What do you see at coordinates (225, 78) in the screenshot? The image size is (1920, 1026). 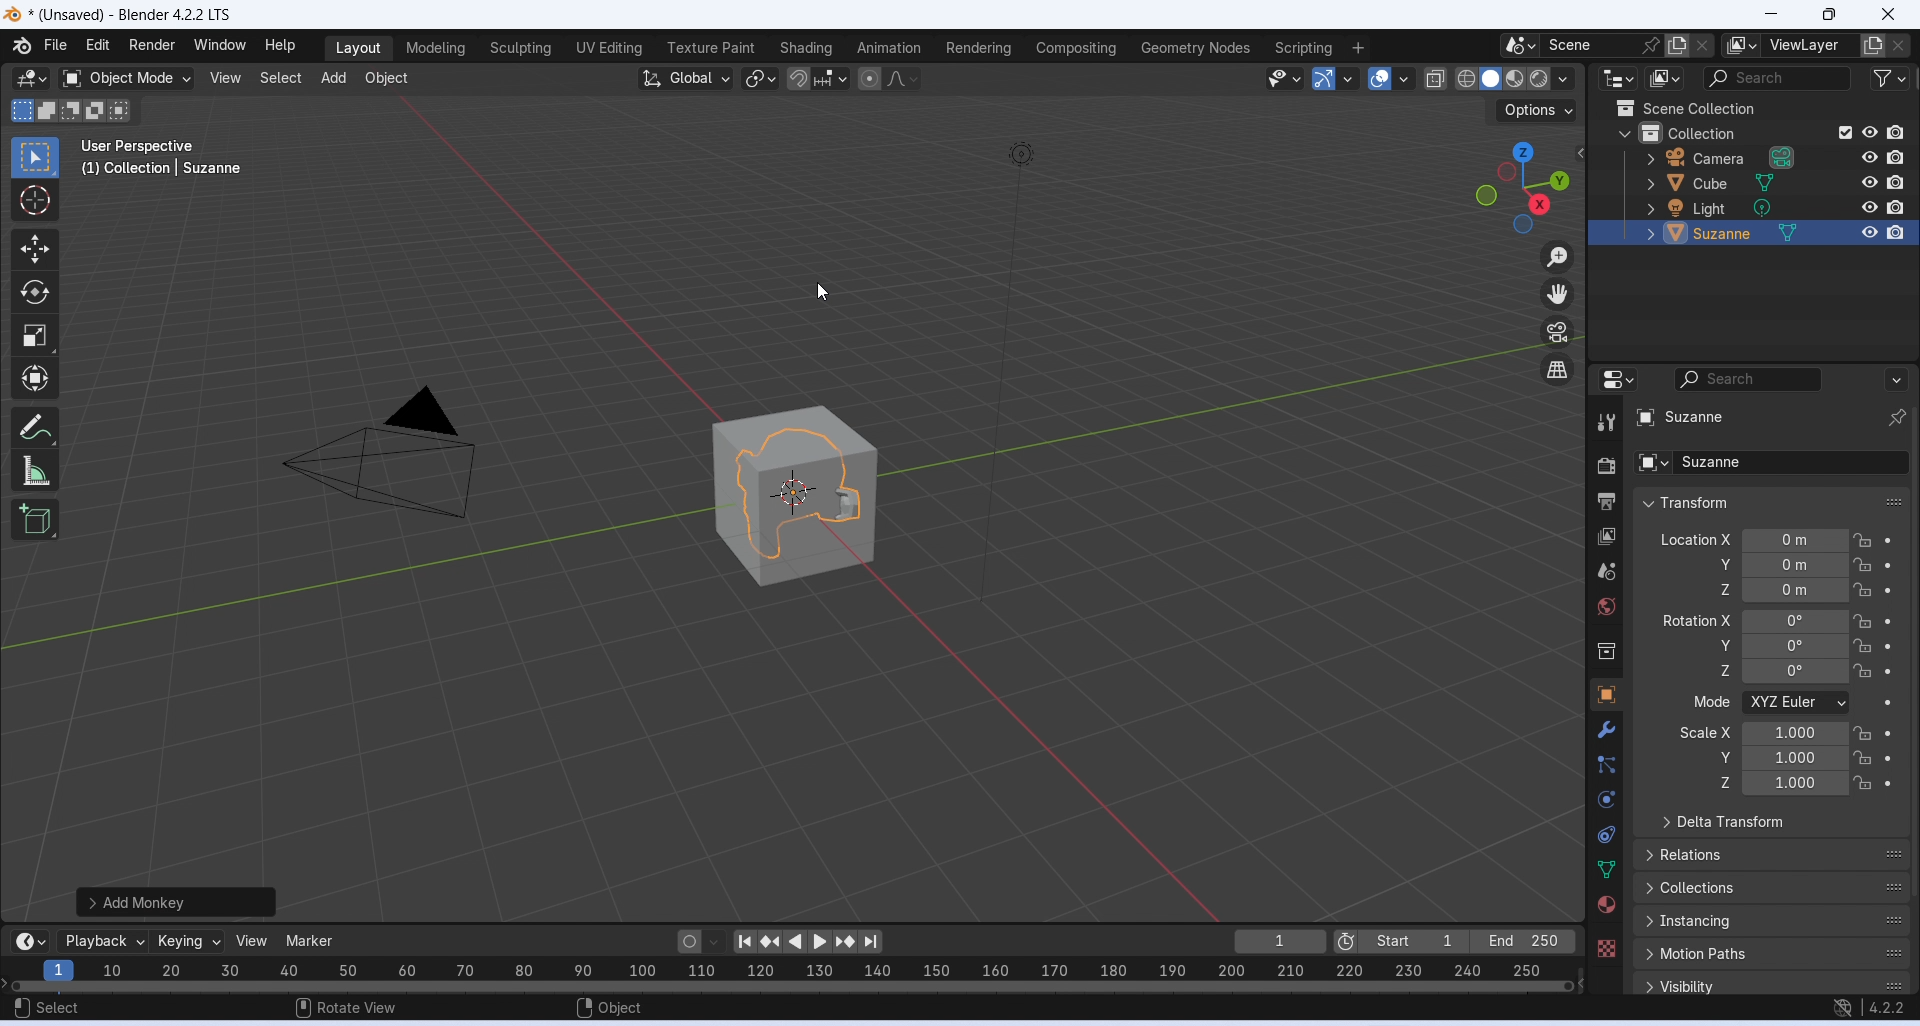 I see `View` at bounding box center [225, 78].